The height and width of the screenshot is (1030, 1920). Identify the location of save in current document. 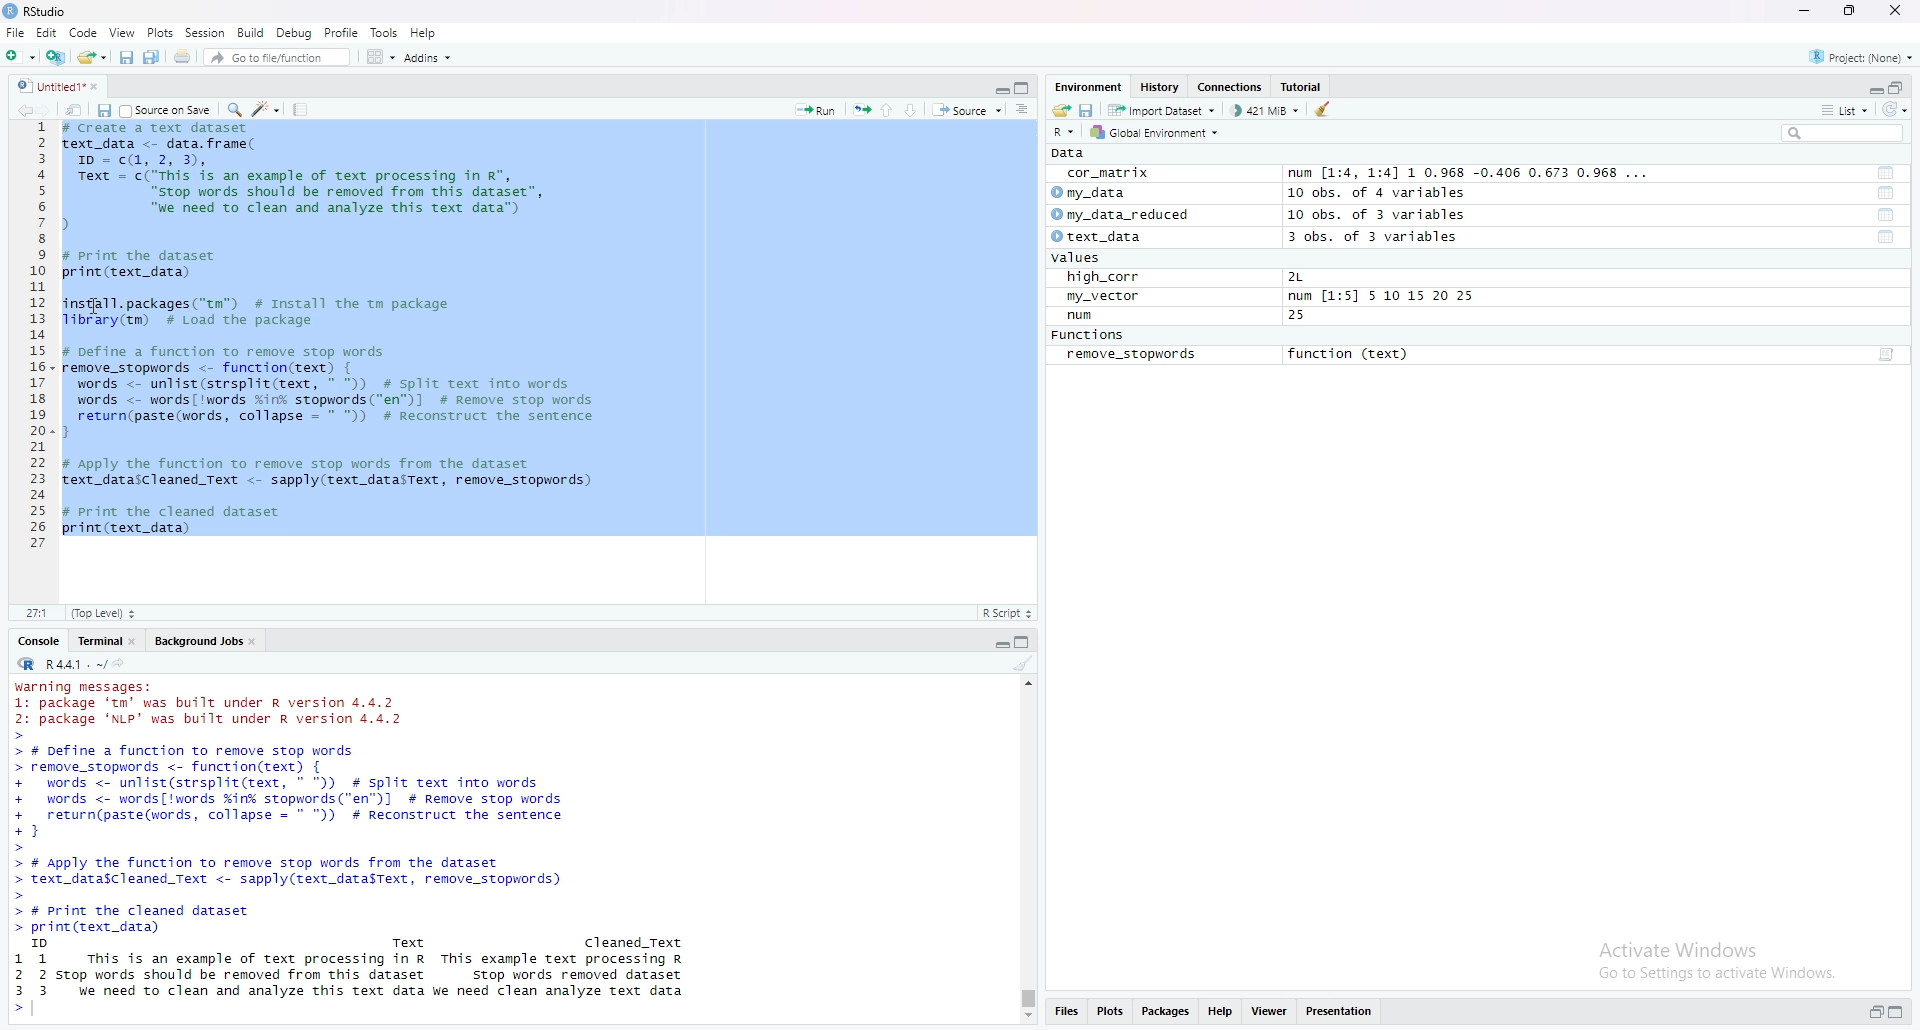
(104, 110).